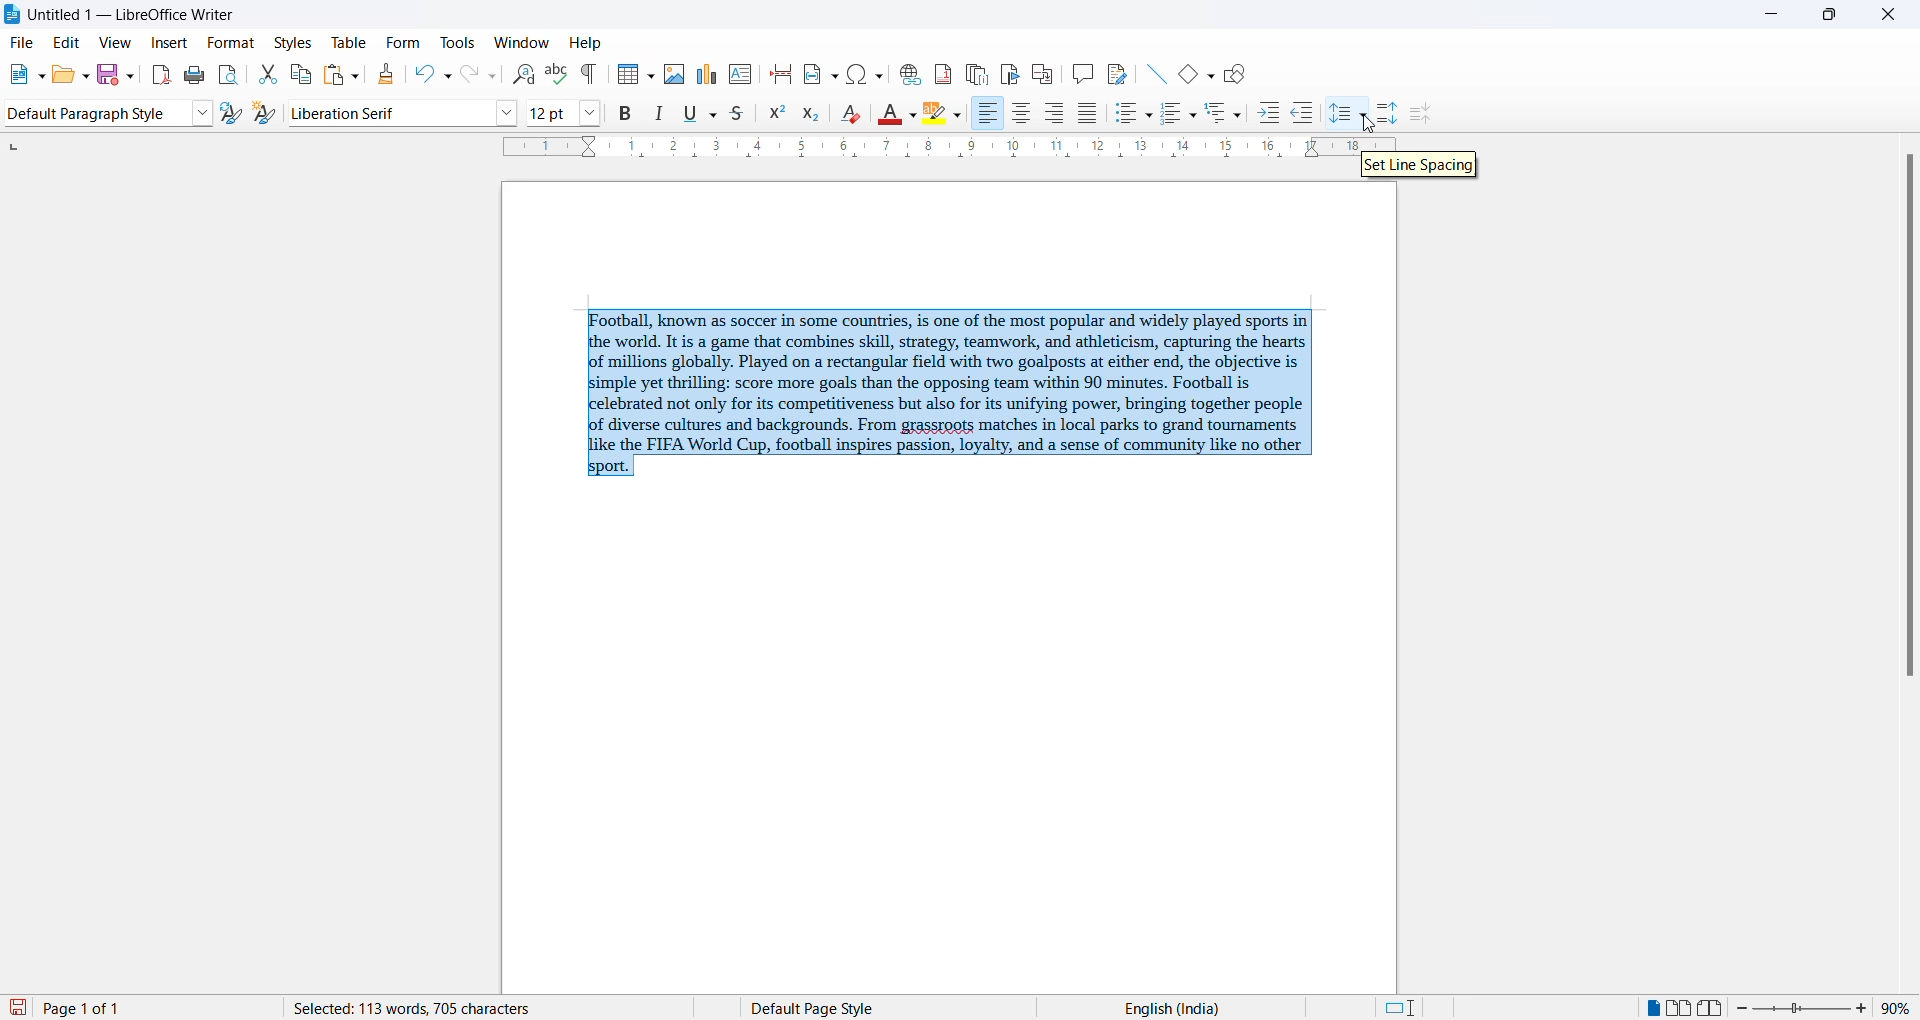 Image resolution: width=1920 pixels, height=1020 pixels. I want to click on file, so click(26, 42).